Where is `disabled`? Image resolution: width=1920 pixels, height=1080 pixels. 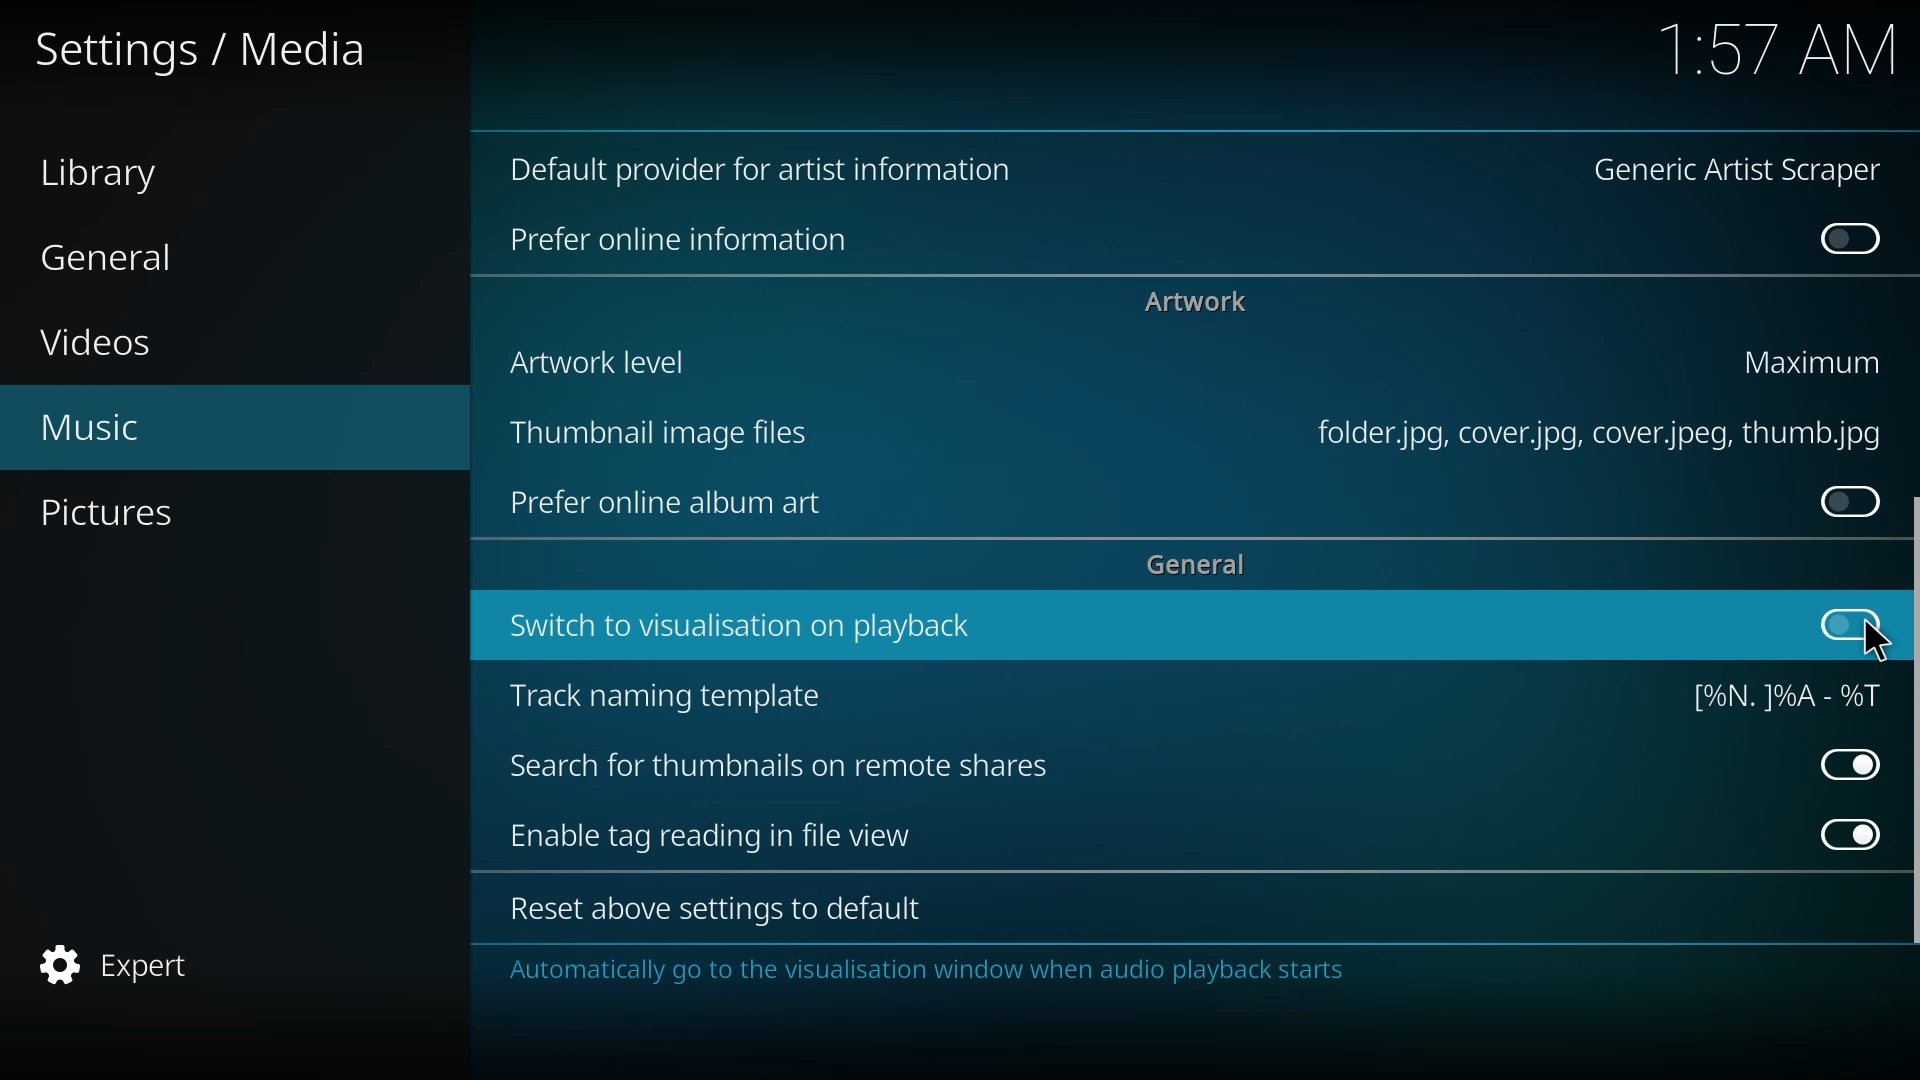
disabled is located at coordinates (1848, 241).